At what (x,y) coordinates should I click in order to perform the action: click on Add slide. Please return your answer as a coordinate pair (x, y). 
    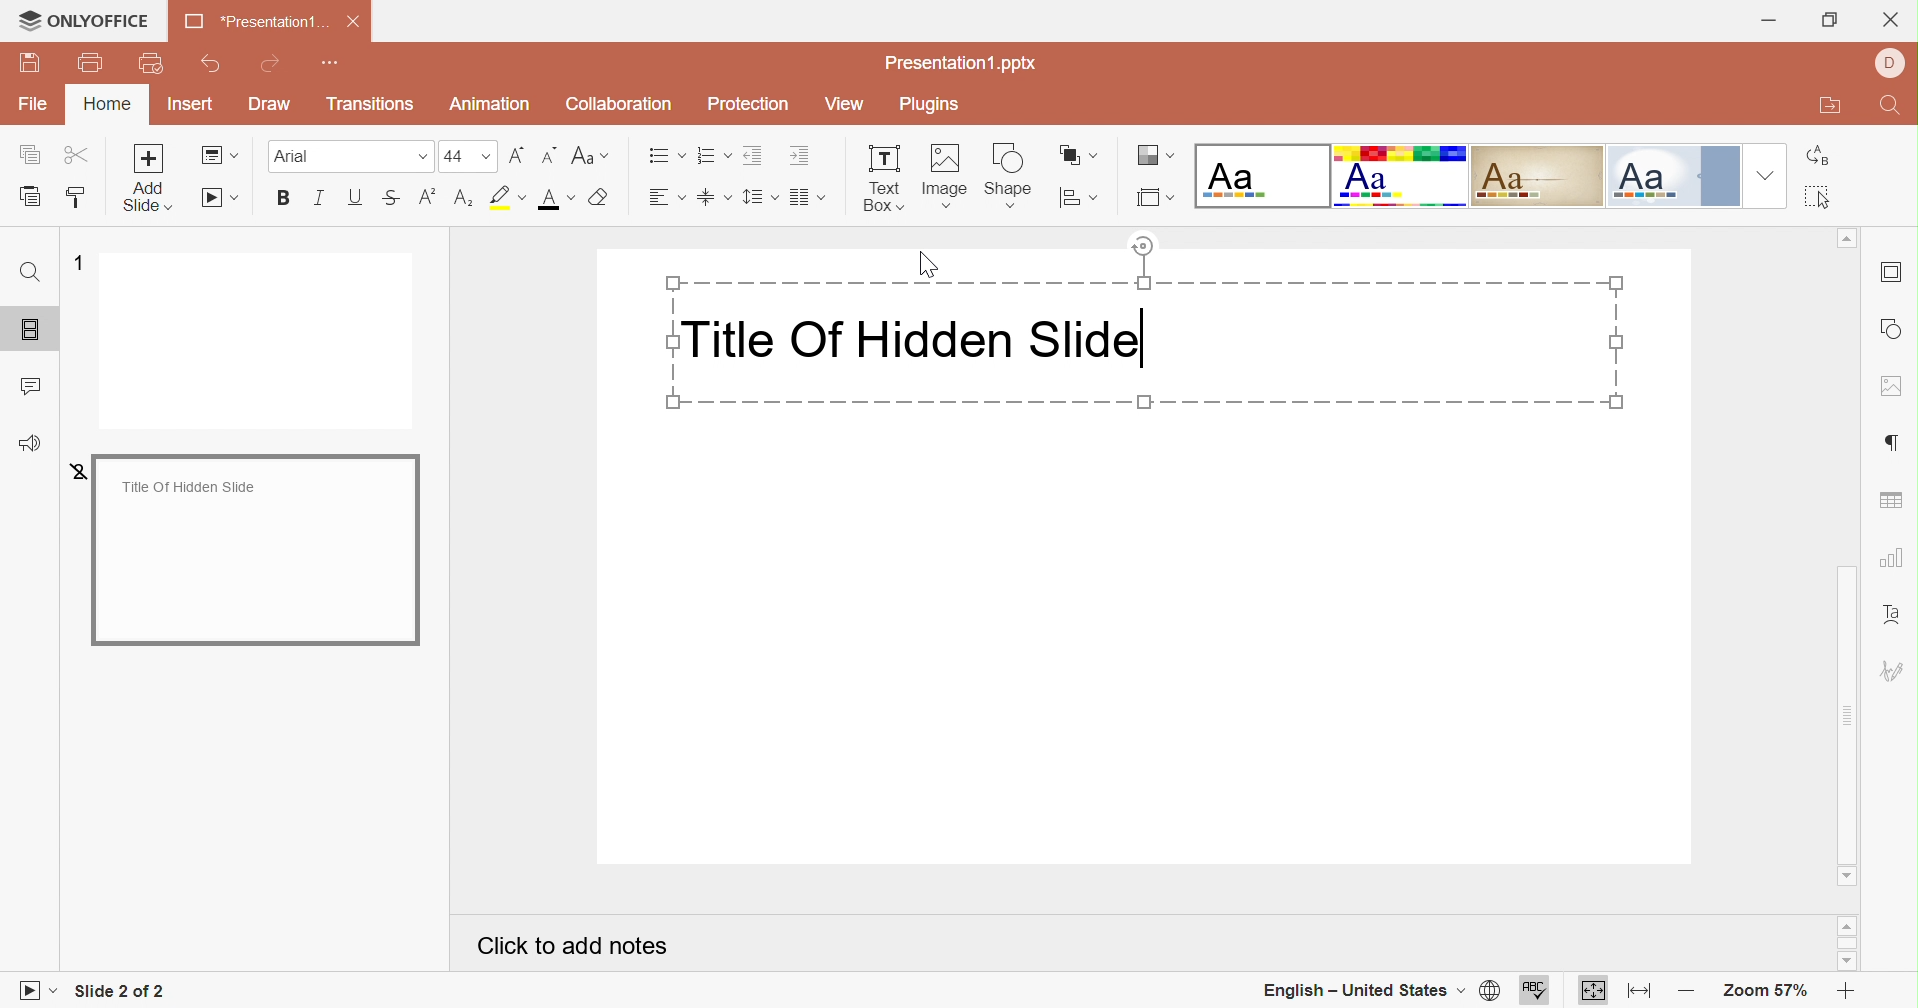
    Looking at the image, I should click on (148, 158).